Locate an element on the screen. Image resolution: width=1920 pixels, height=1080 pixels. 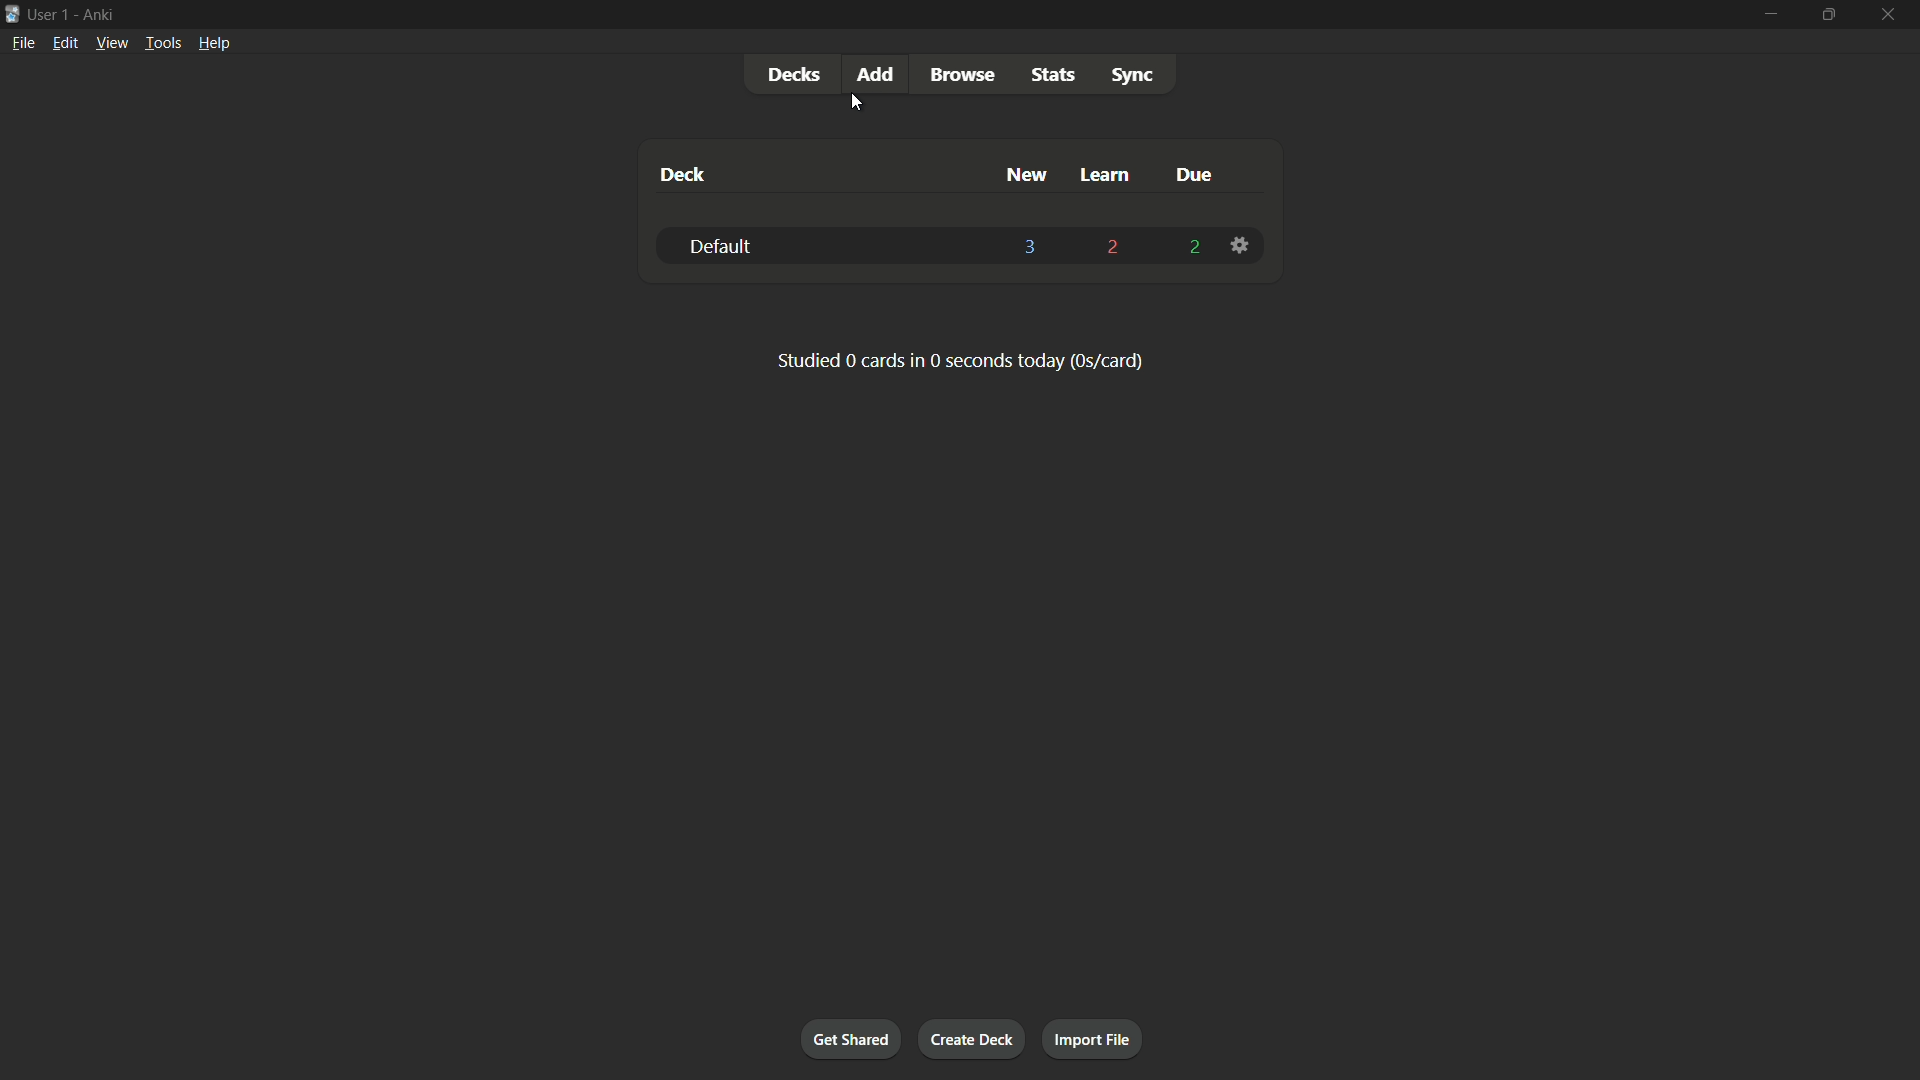
new is located at coordinates (1028, 174).